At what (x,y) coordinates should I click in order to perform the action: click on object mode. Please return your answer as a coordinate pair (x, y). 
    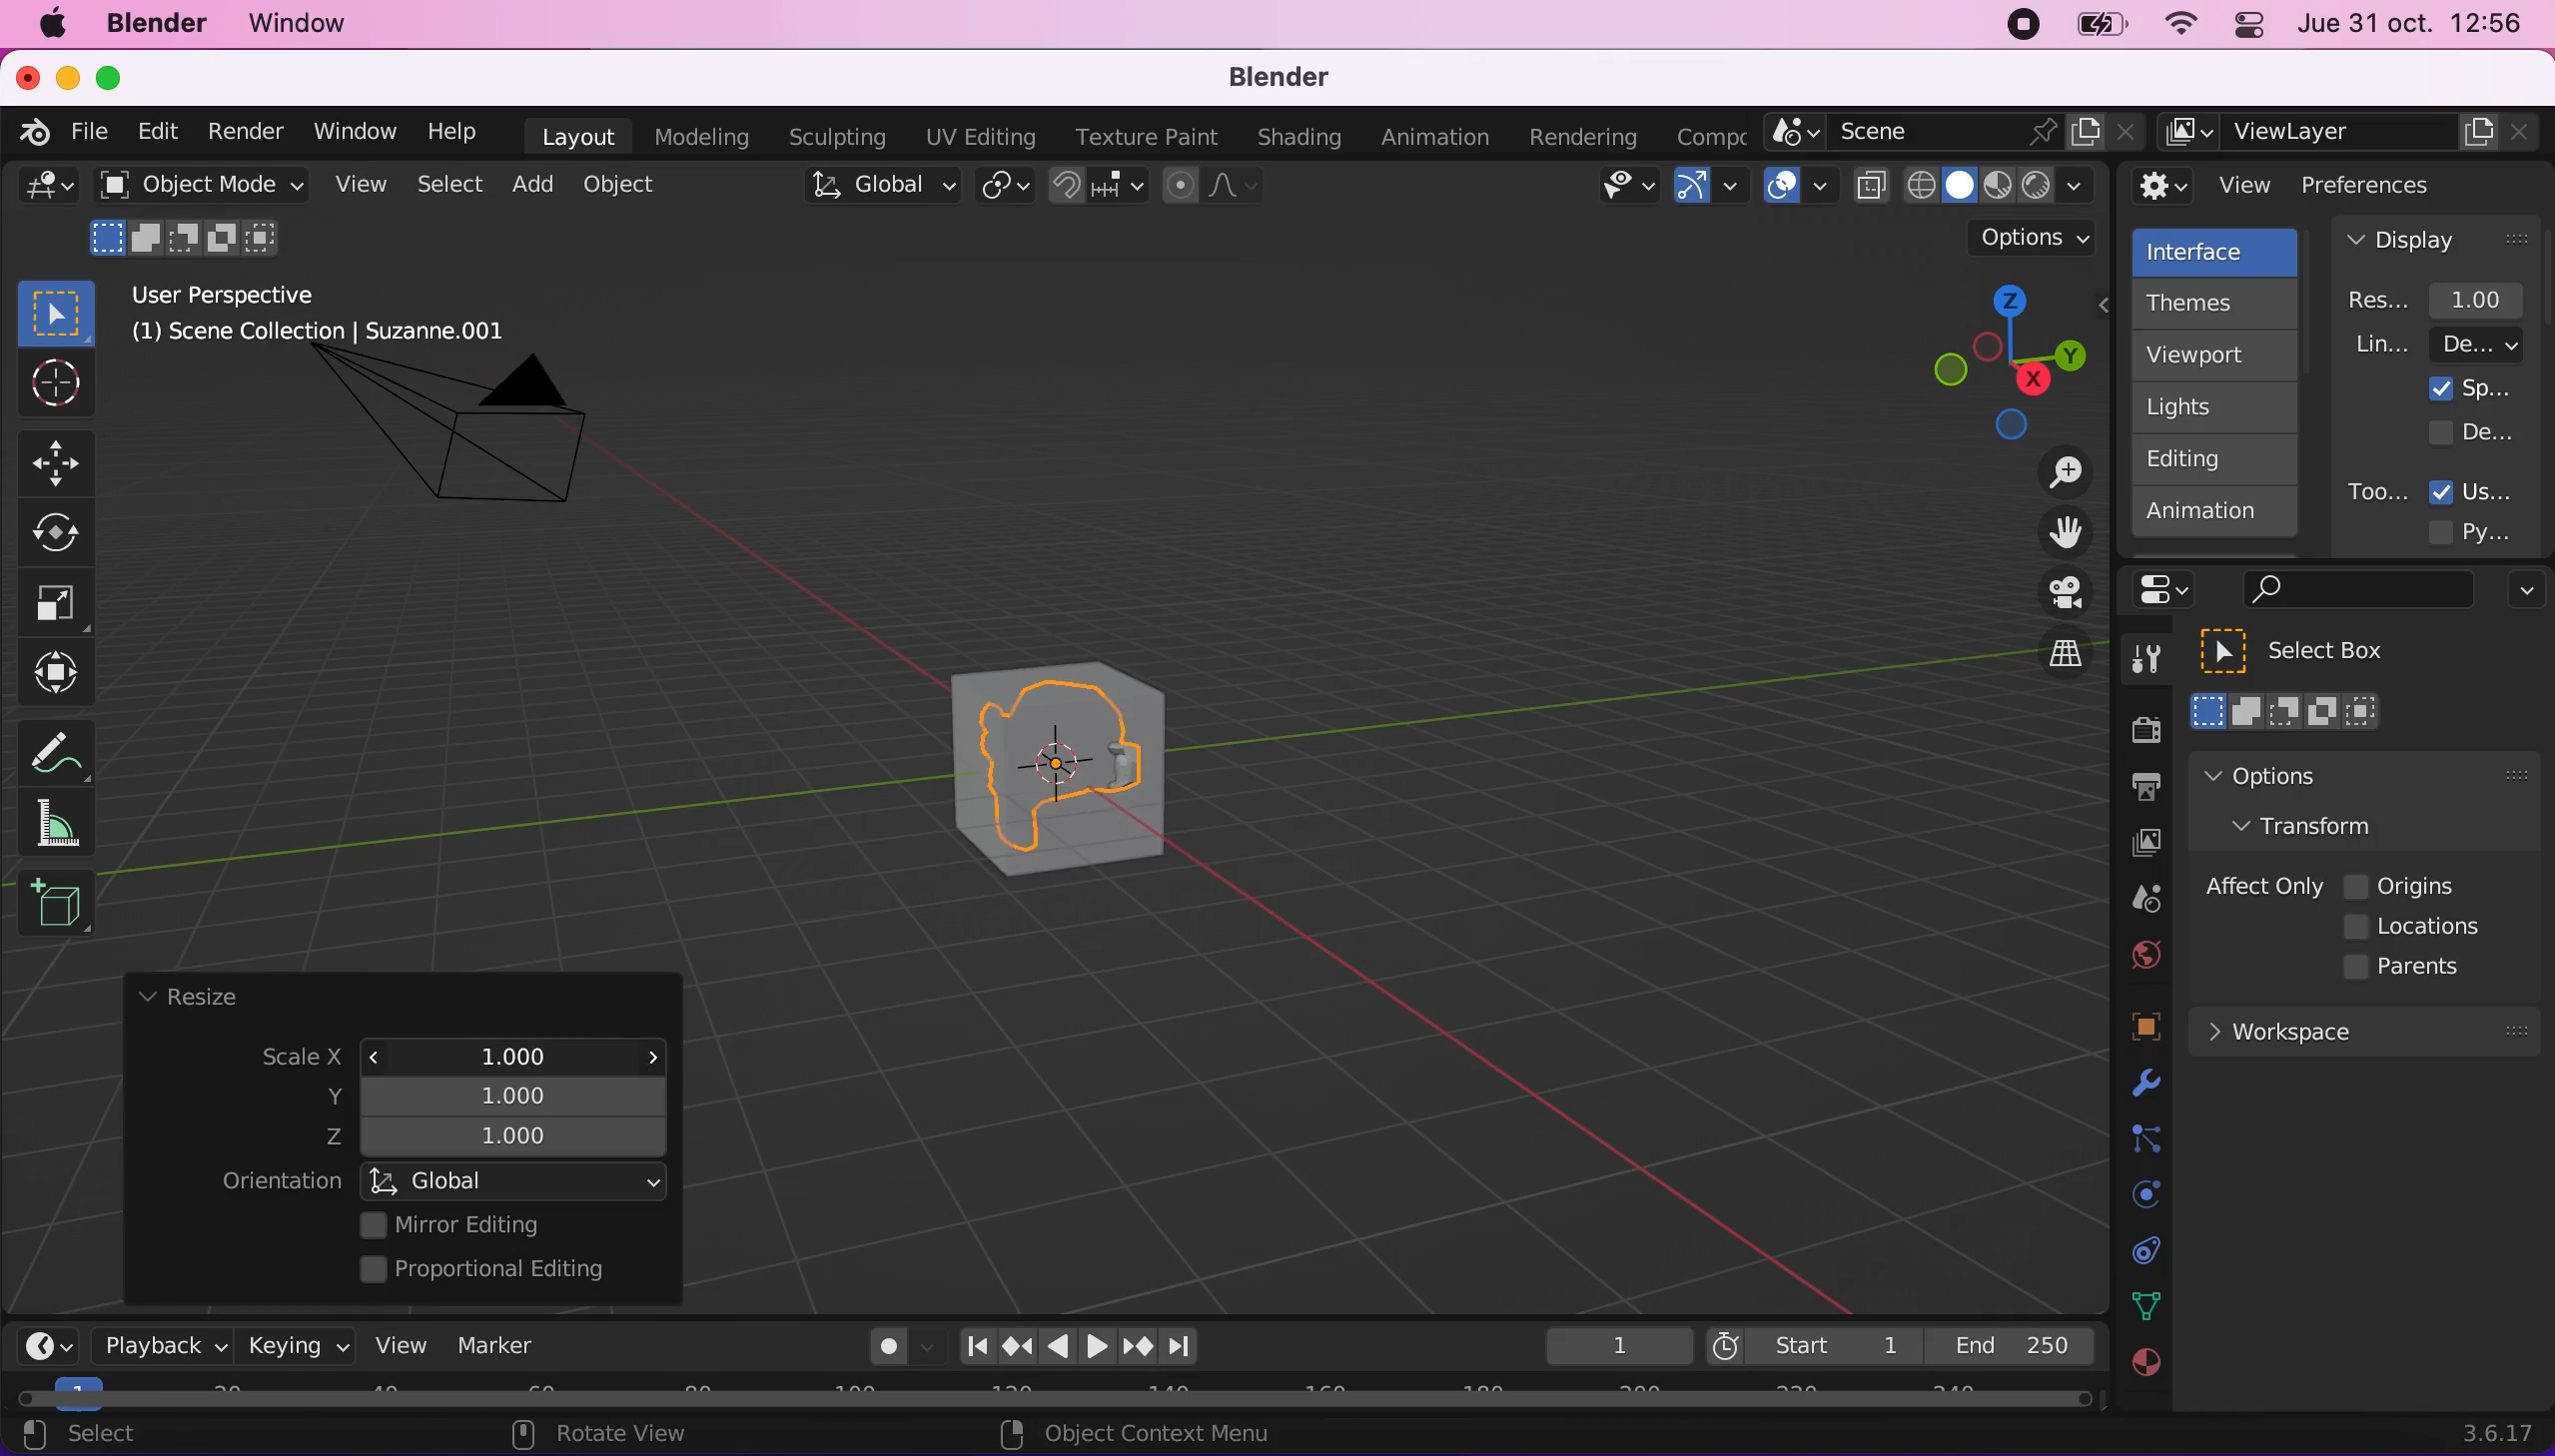
    Looking at the image, I should click on (195, 184).